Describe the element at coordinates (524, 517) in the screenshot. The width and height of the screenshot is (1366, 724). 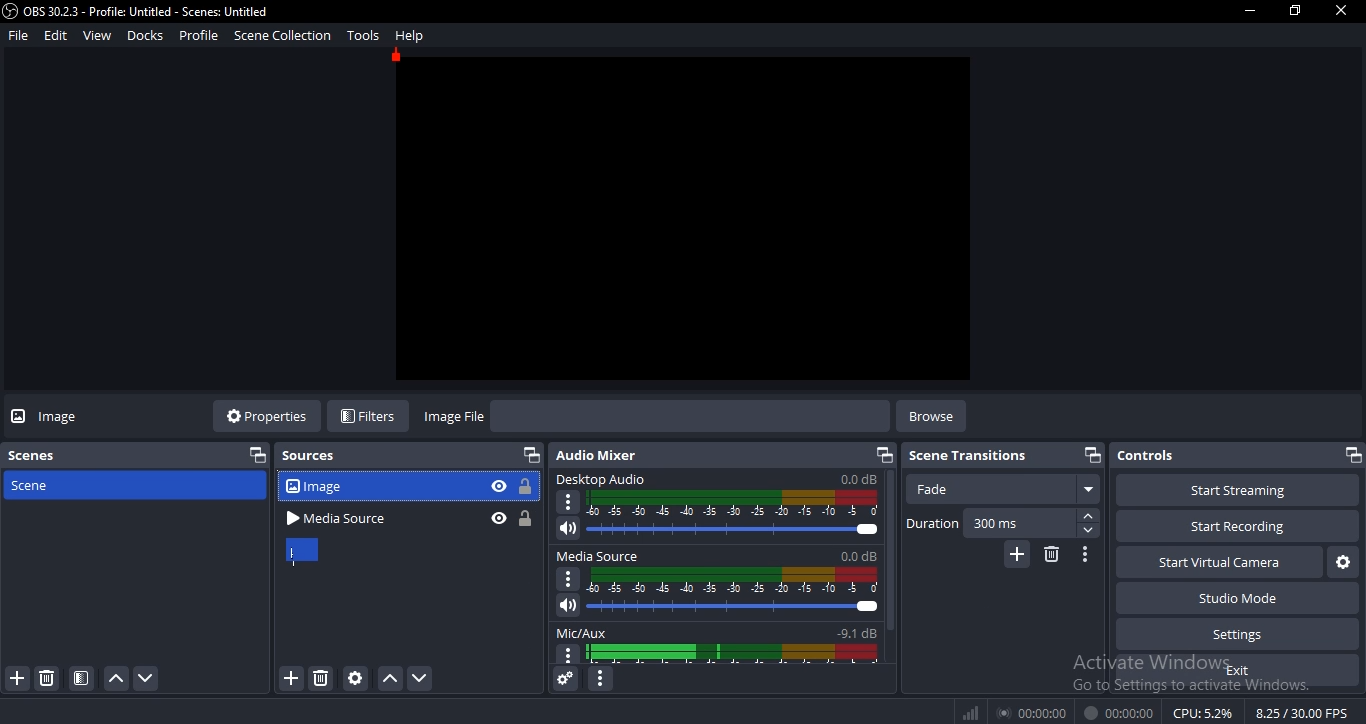
I see `lock` at that location.